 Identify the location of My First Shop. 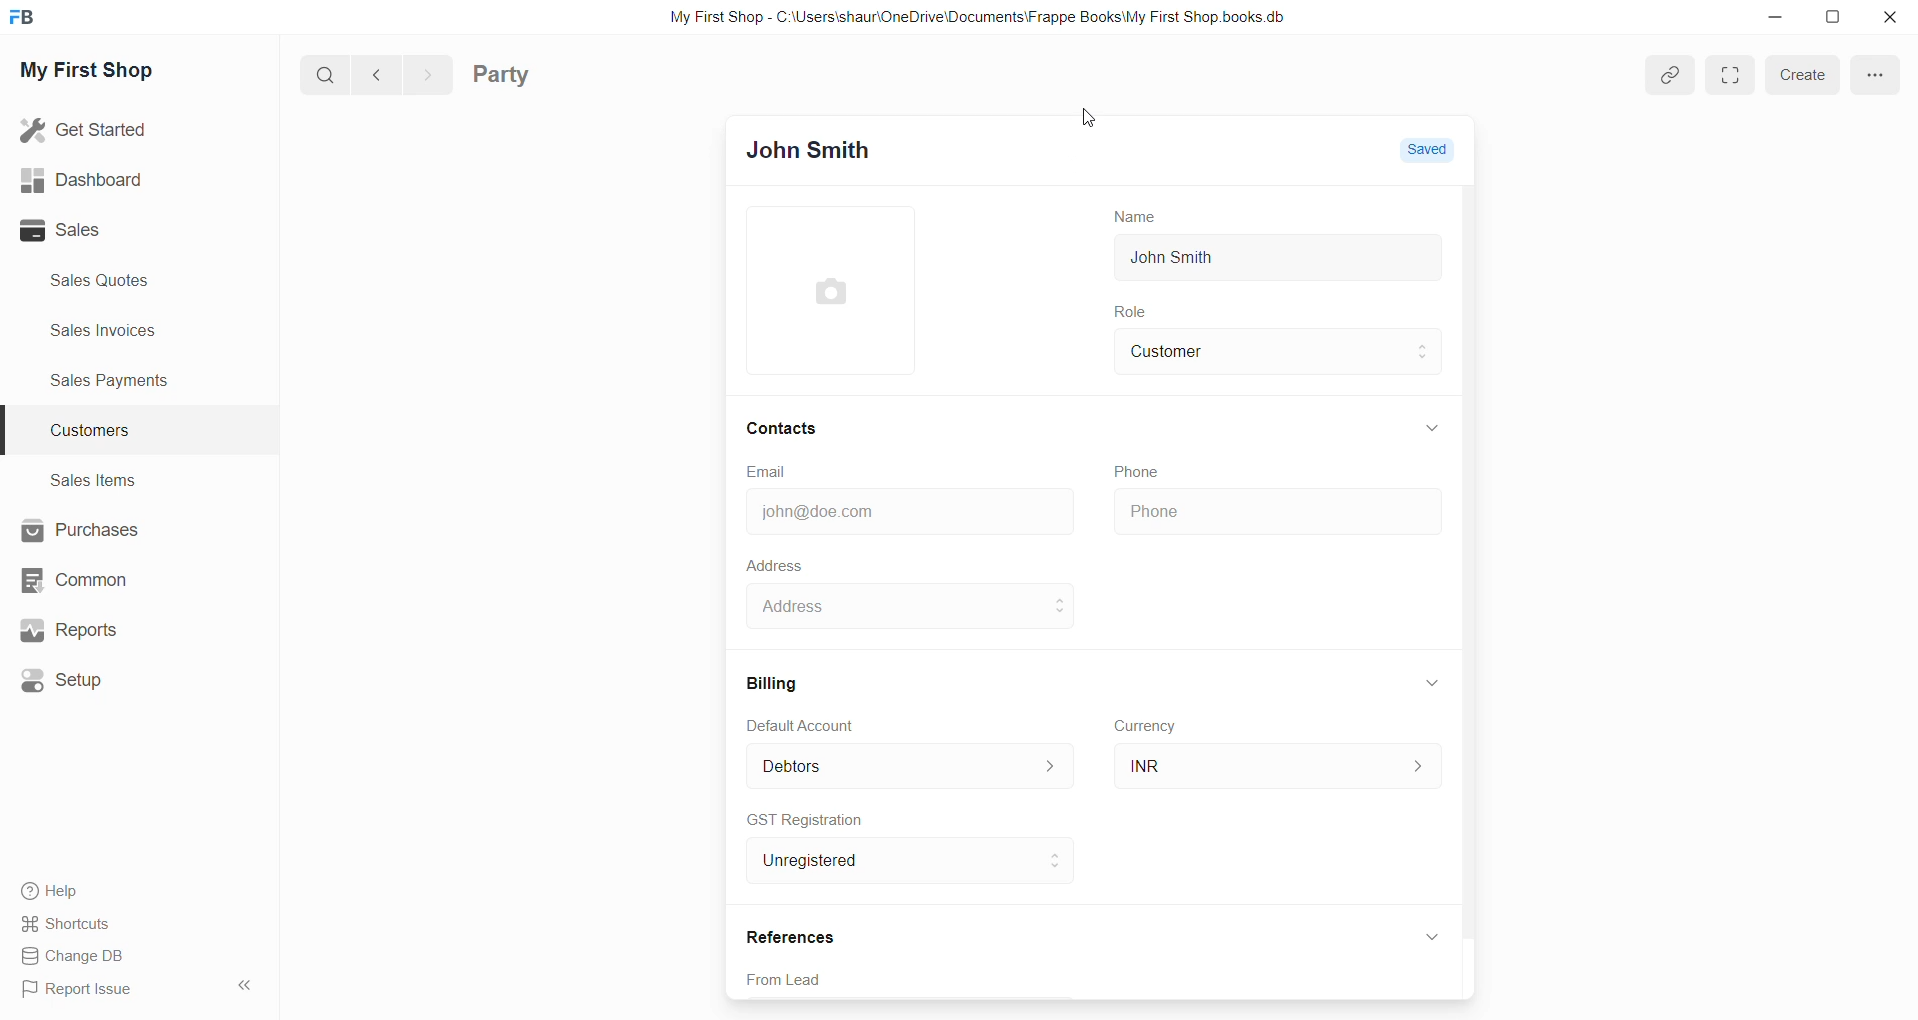
(110, 76).